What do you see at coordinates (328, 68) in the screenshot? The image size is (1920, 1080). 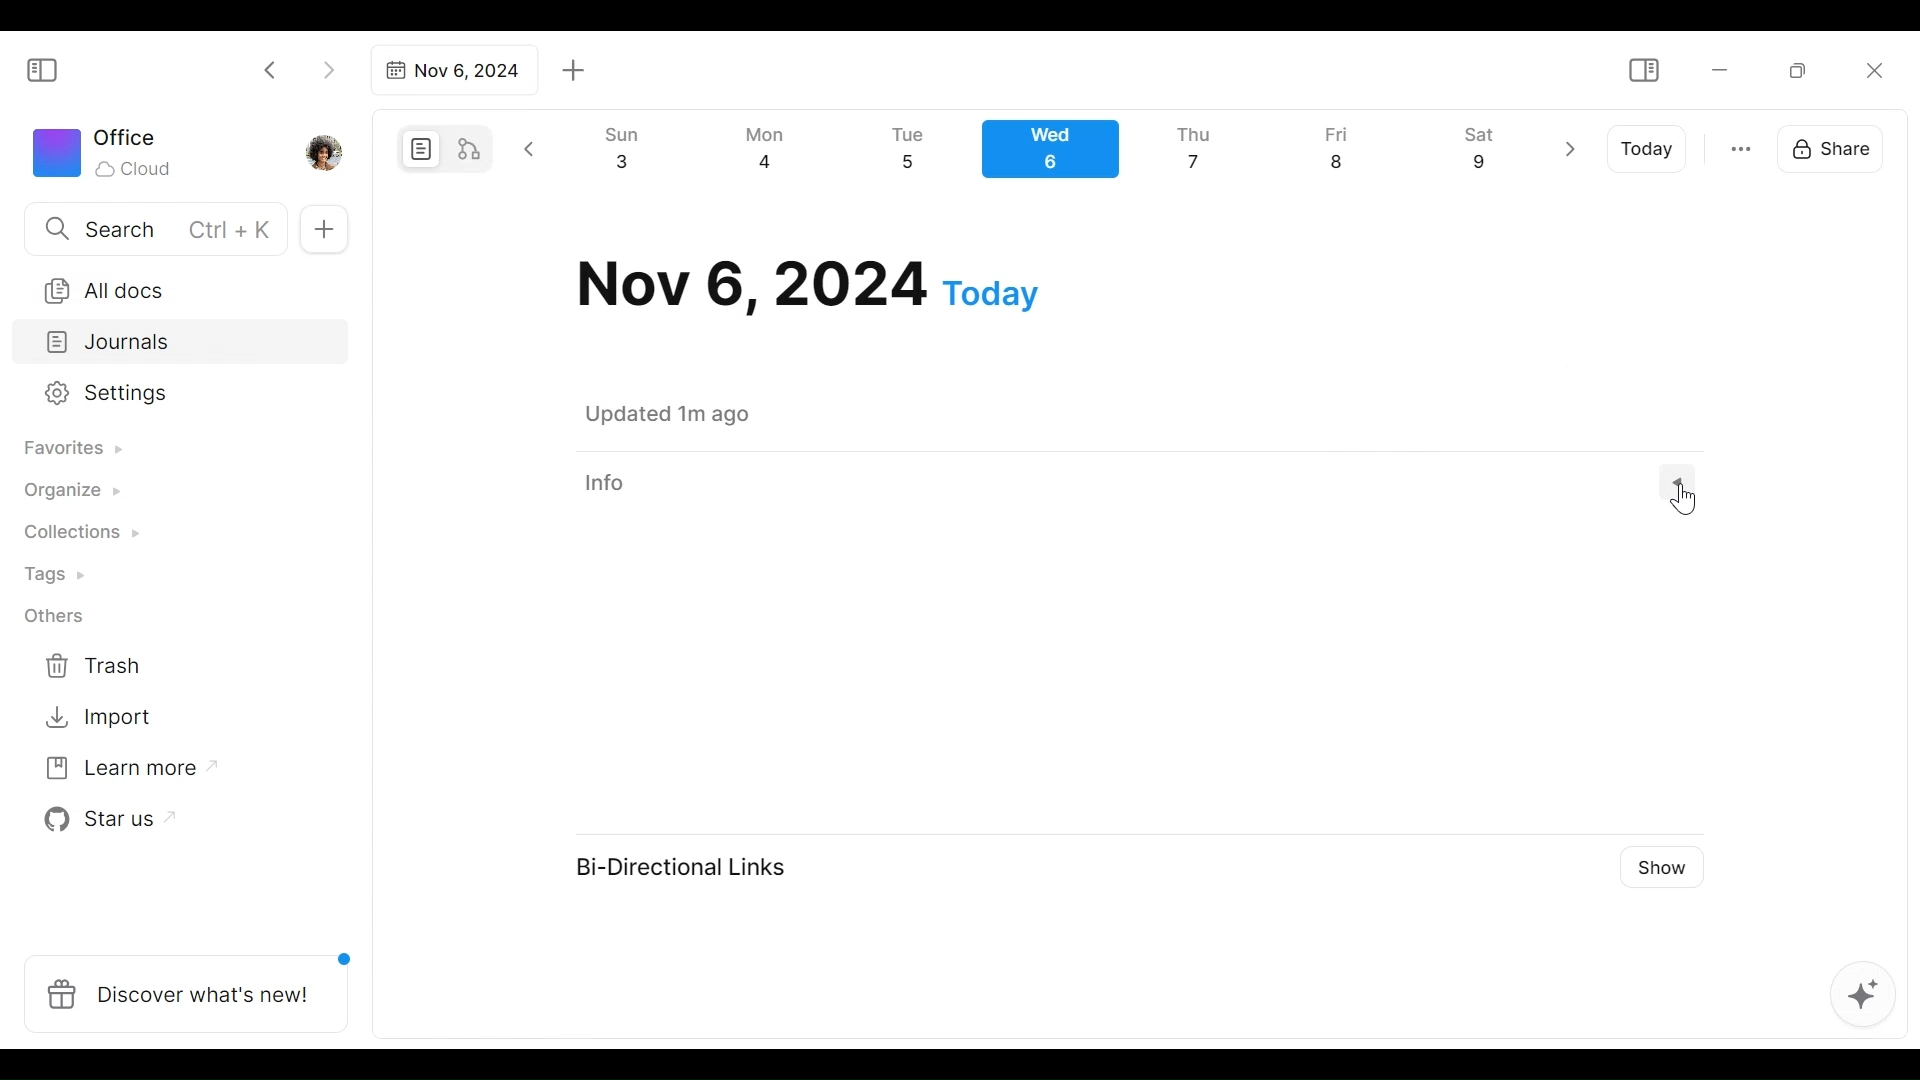 I see `Click to go forward` at bounding box center [328, 68].